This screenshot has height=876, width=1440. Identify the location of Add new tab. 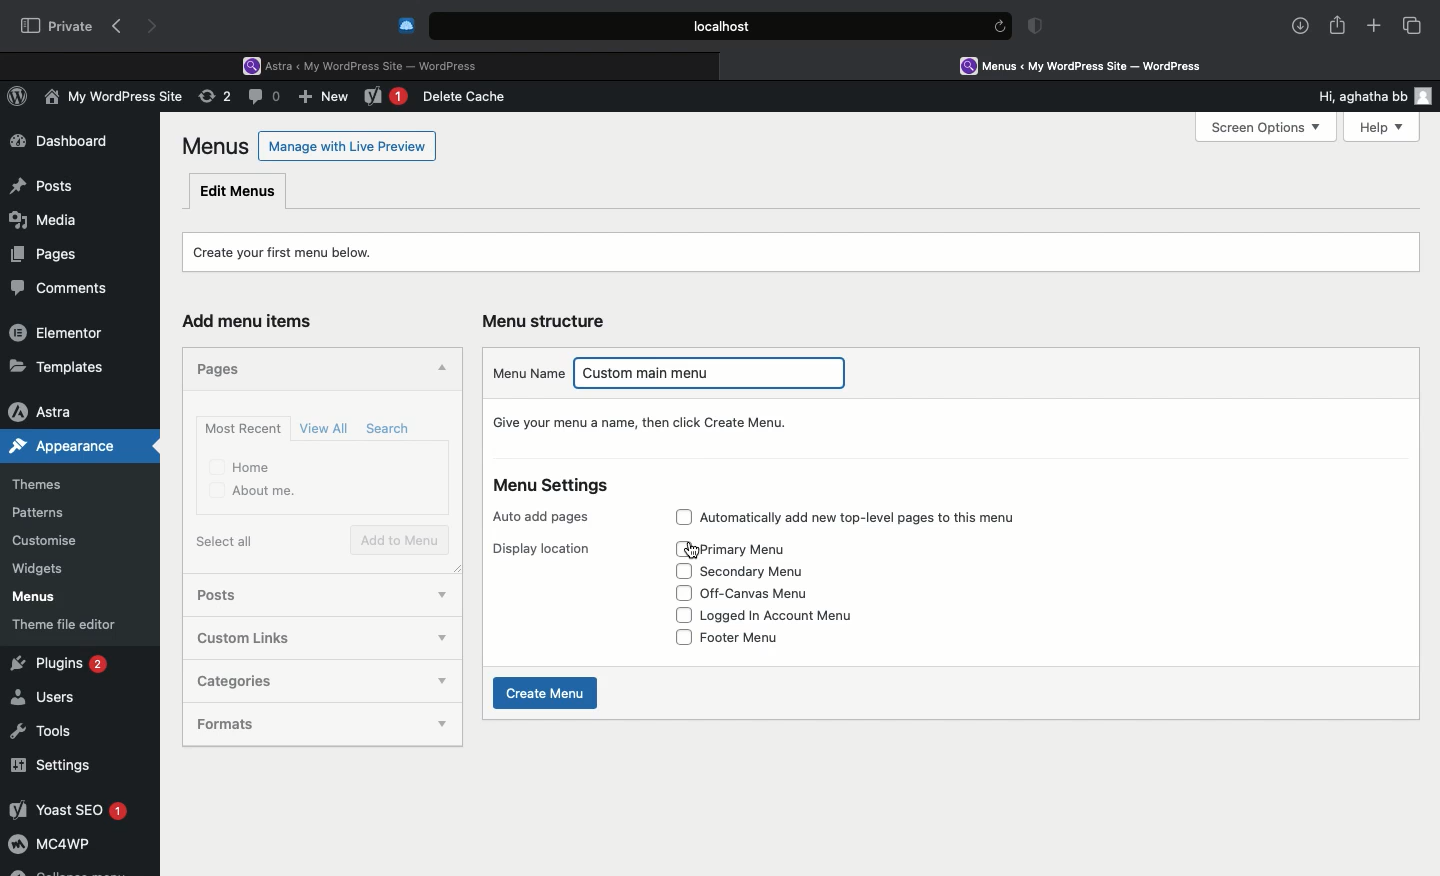
(1374, 29).